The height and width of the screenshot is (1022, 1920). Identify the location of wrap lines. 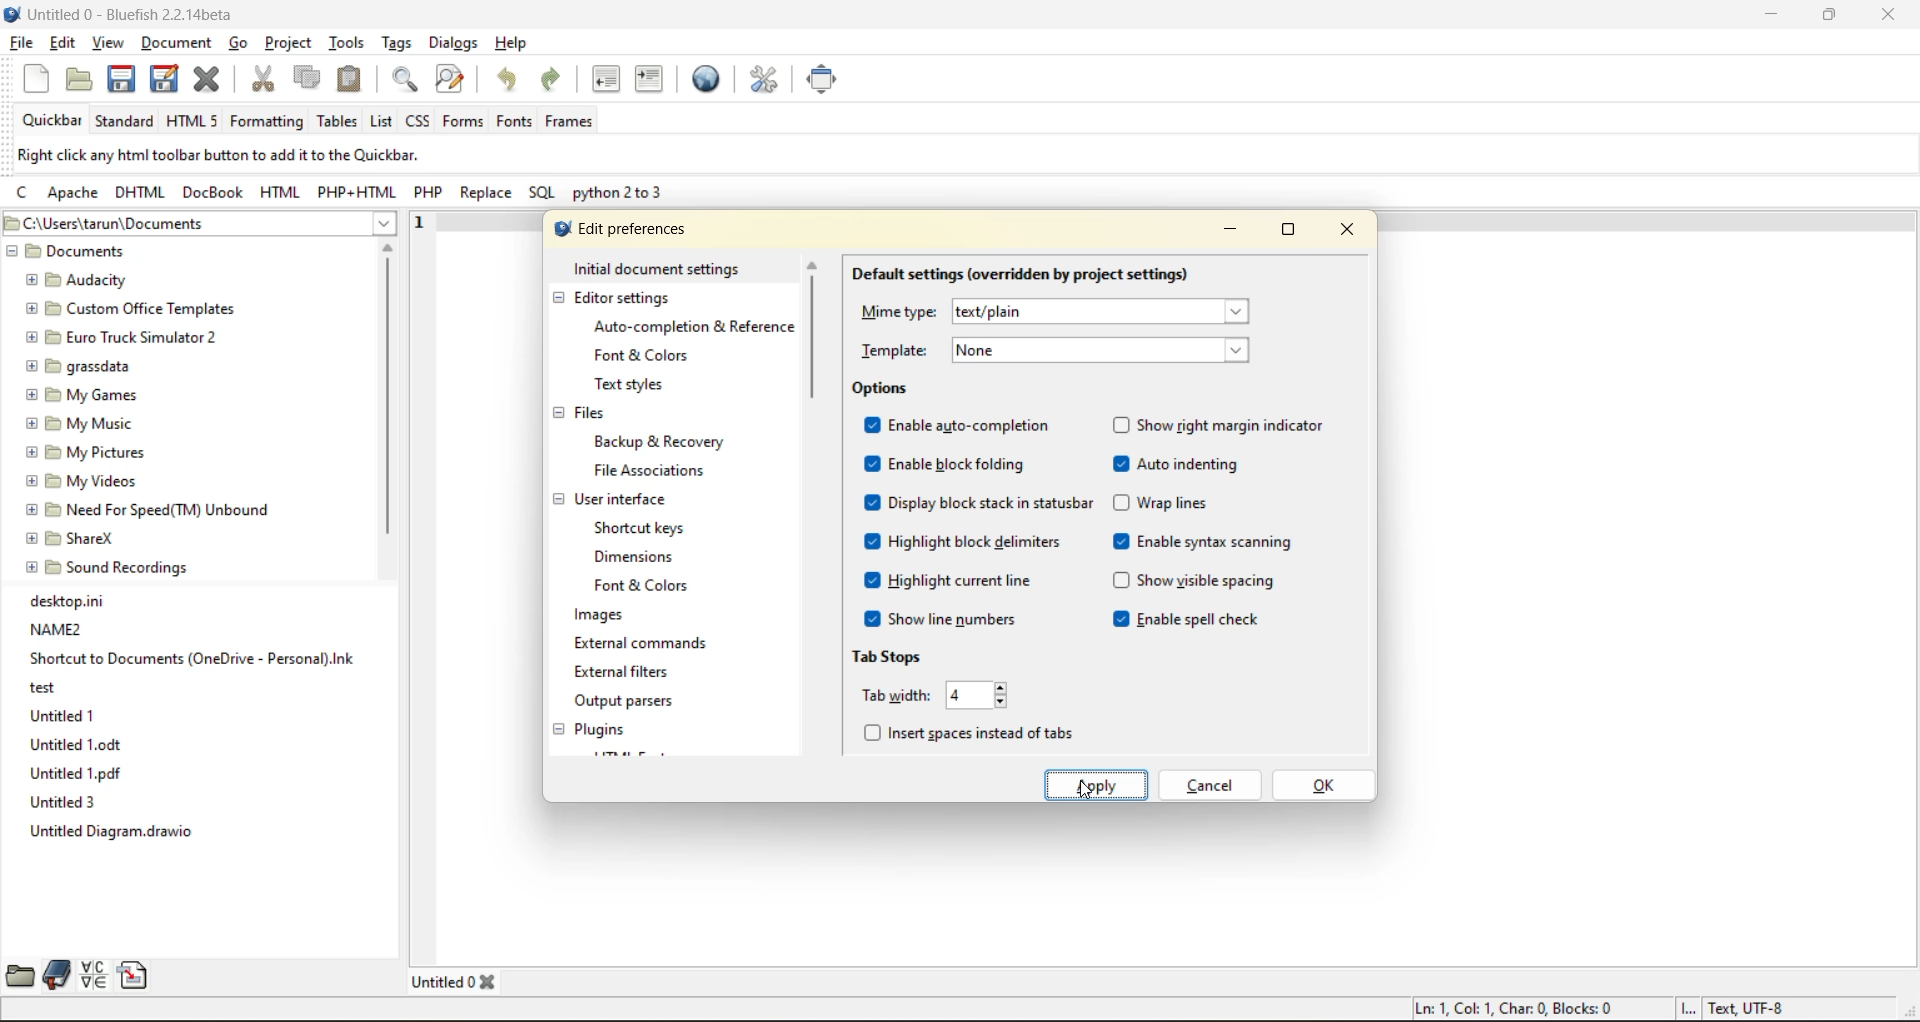
(1165, 502).